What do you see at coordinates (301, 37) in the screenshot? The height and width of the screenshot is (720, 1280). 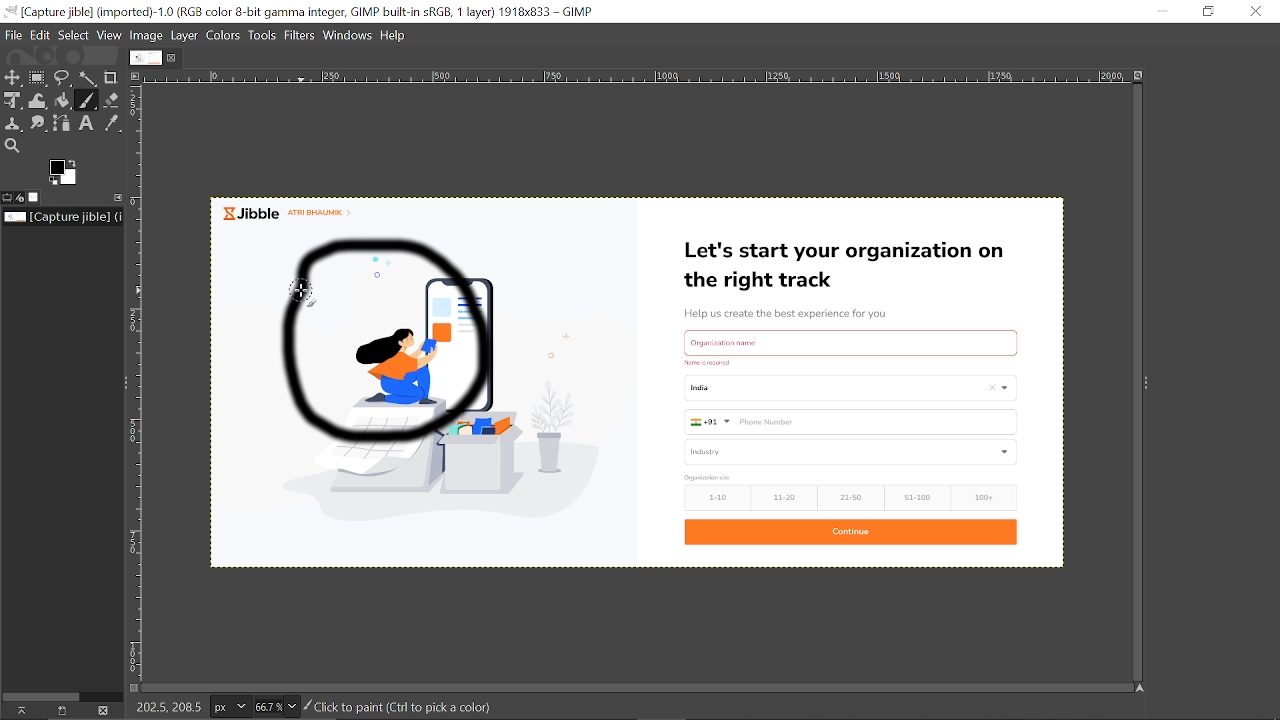 I see `Filters` at bounding box center [301, 37].